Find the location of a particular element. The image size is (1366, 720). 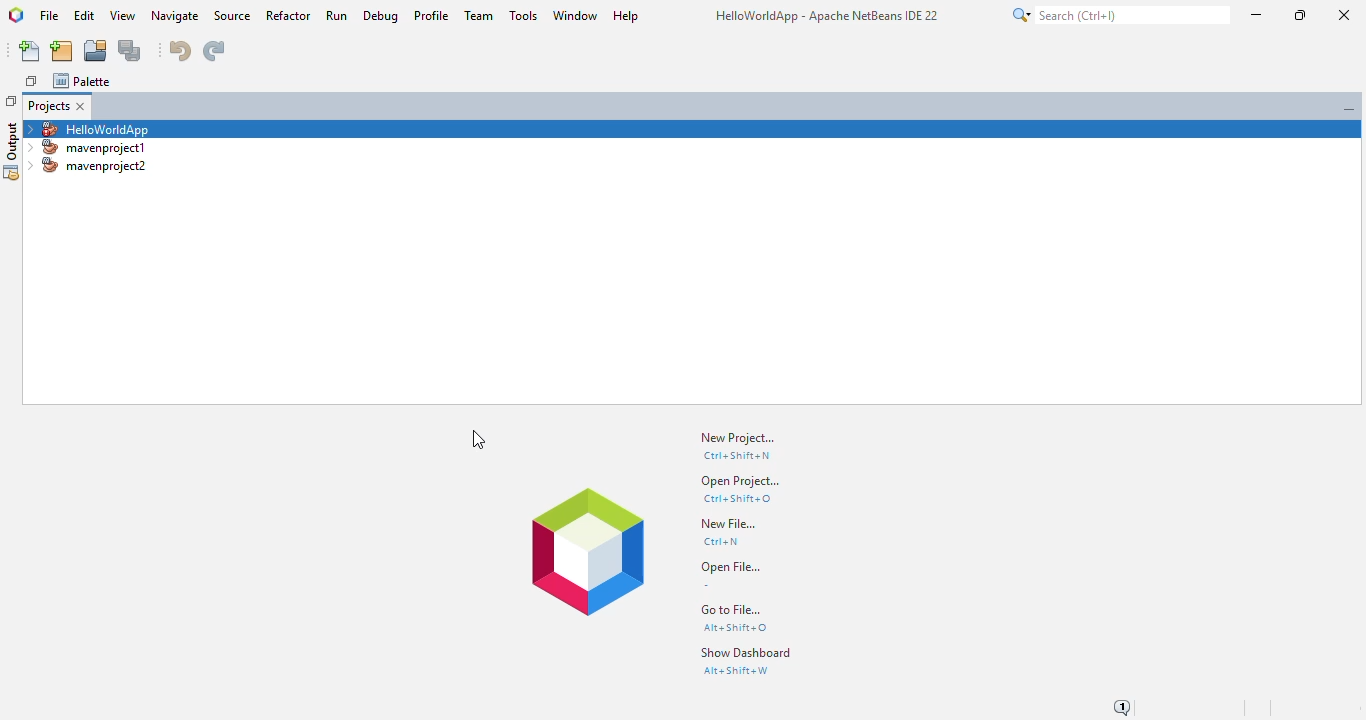

logo is located at coordinates (586, 552).